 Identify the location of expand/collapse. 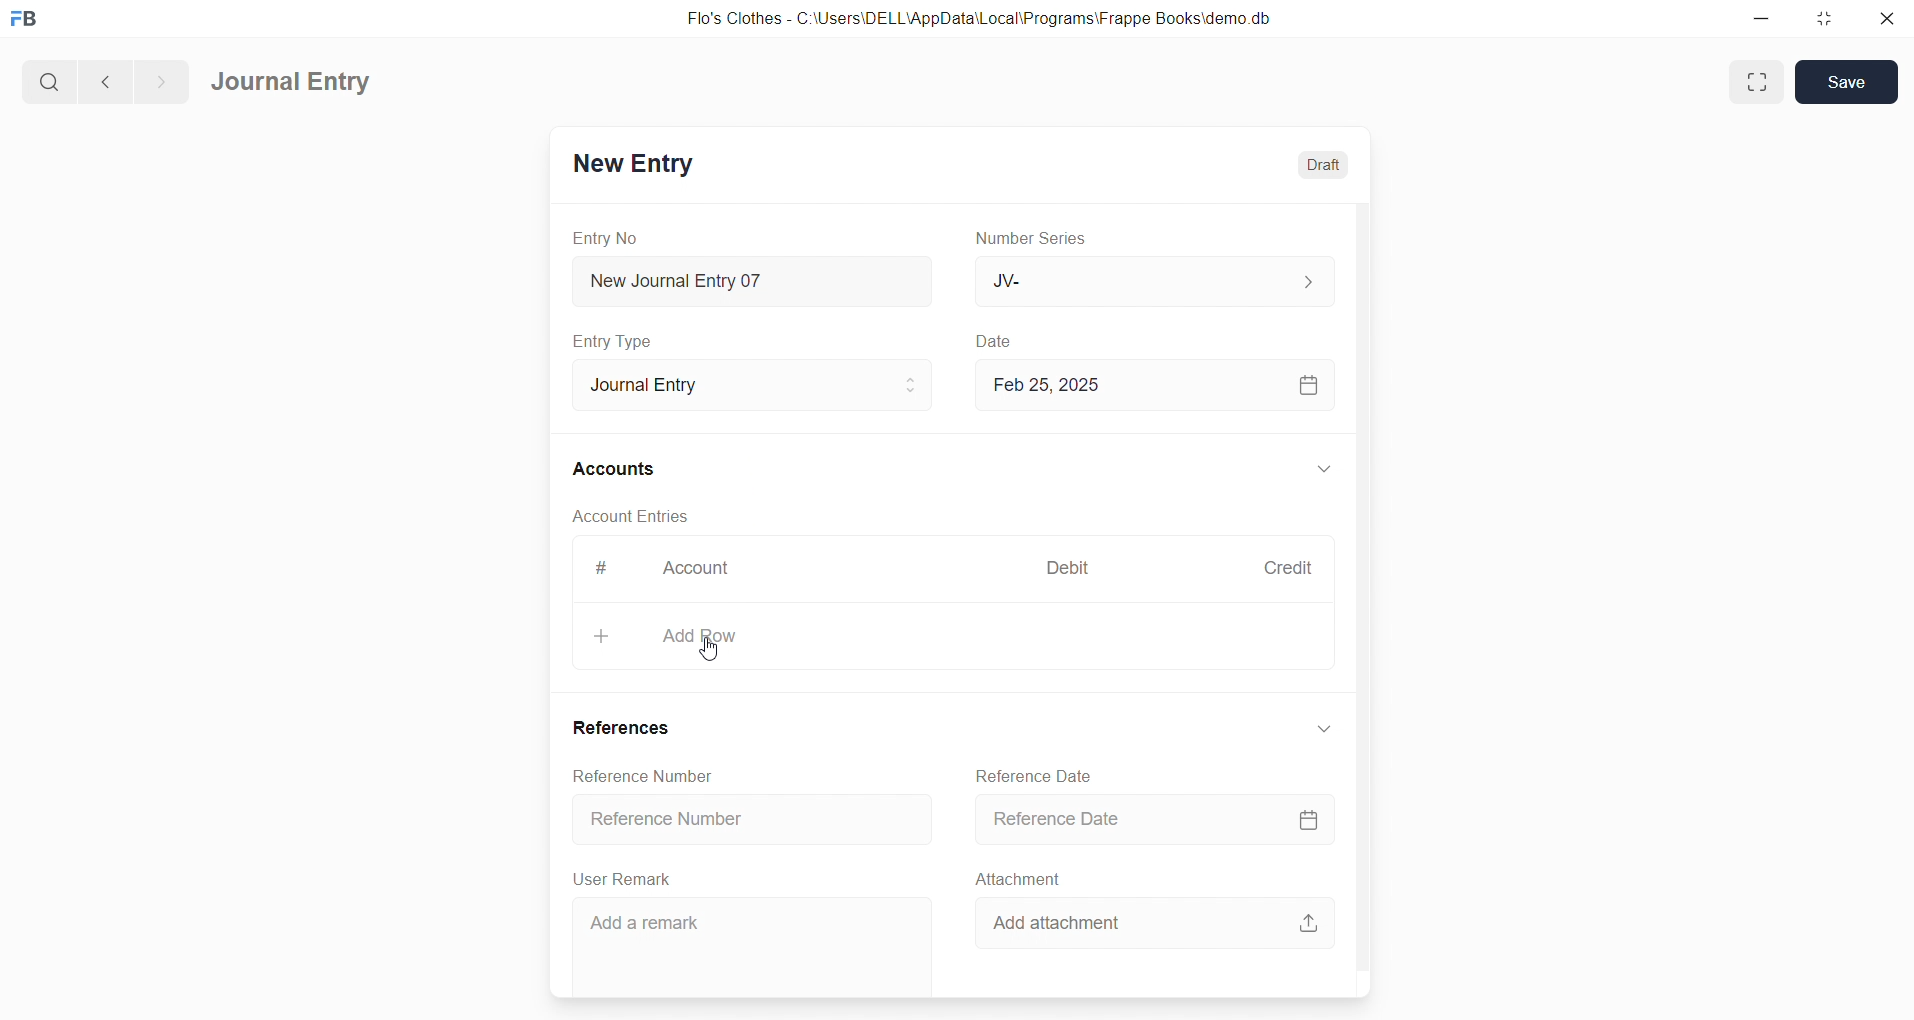
(1323, 470).